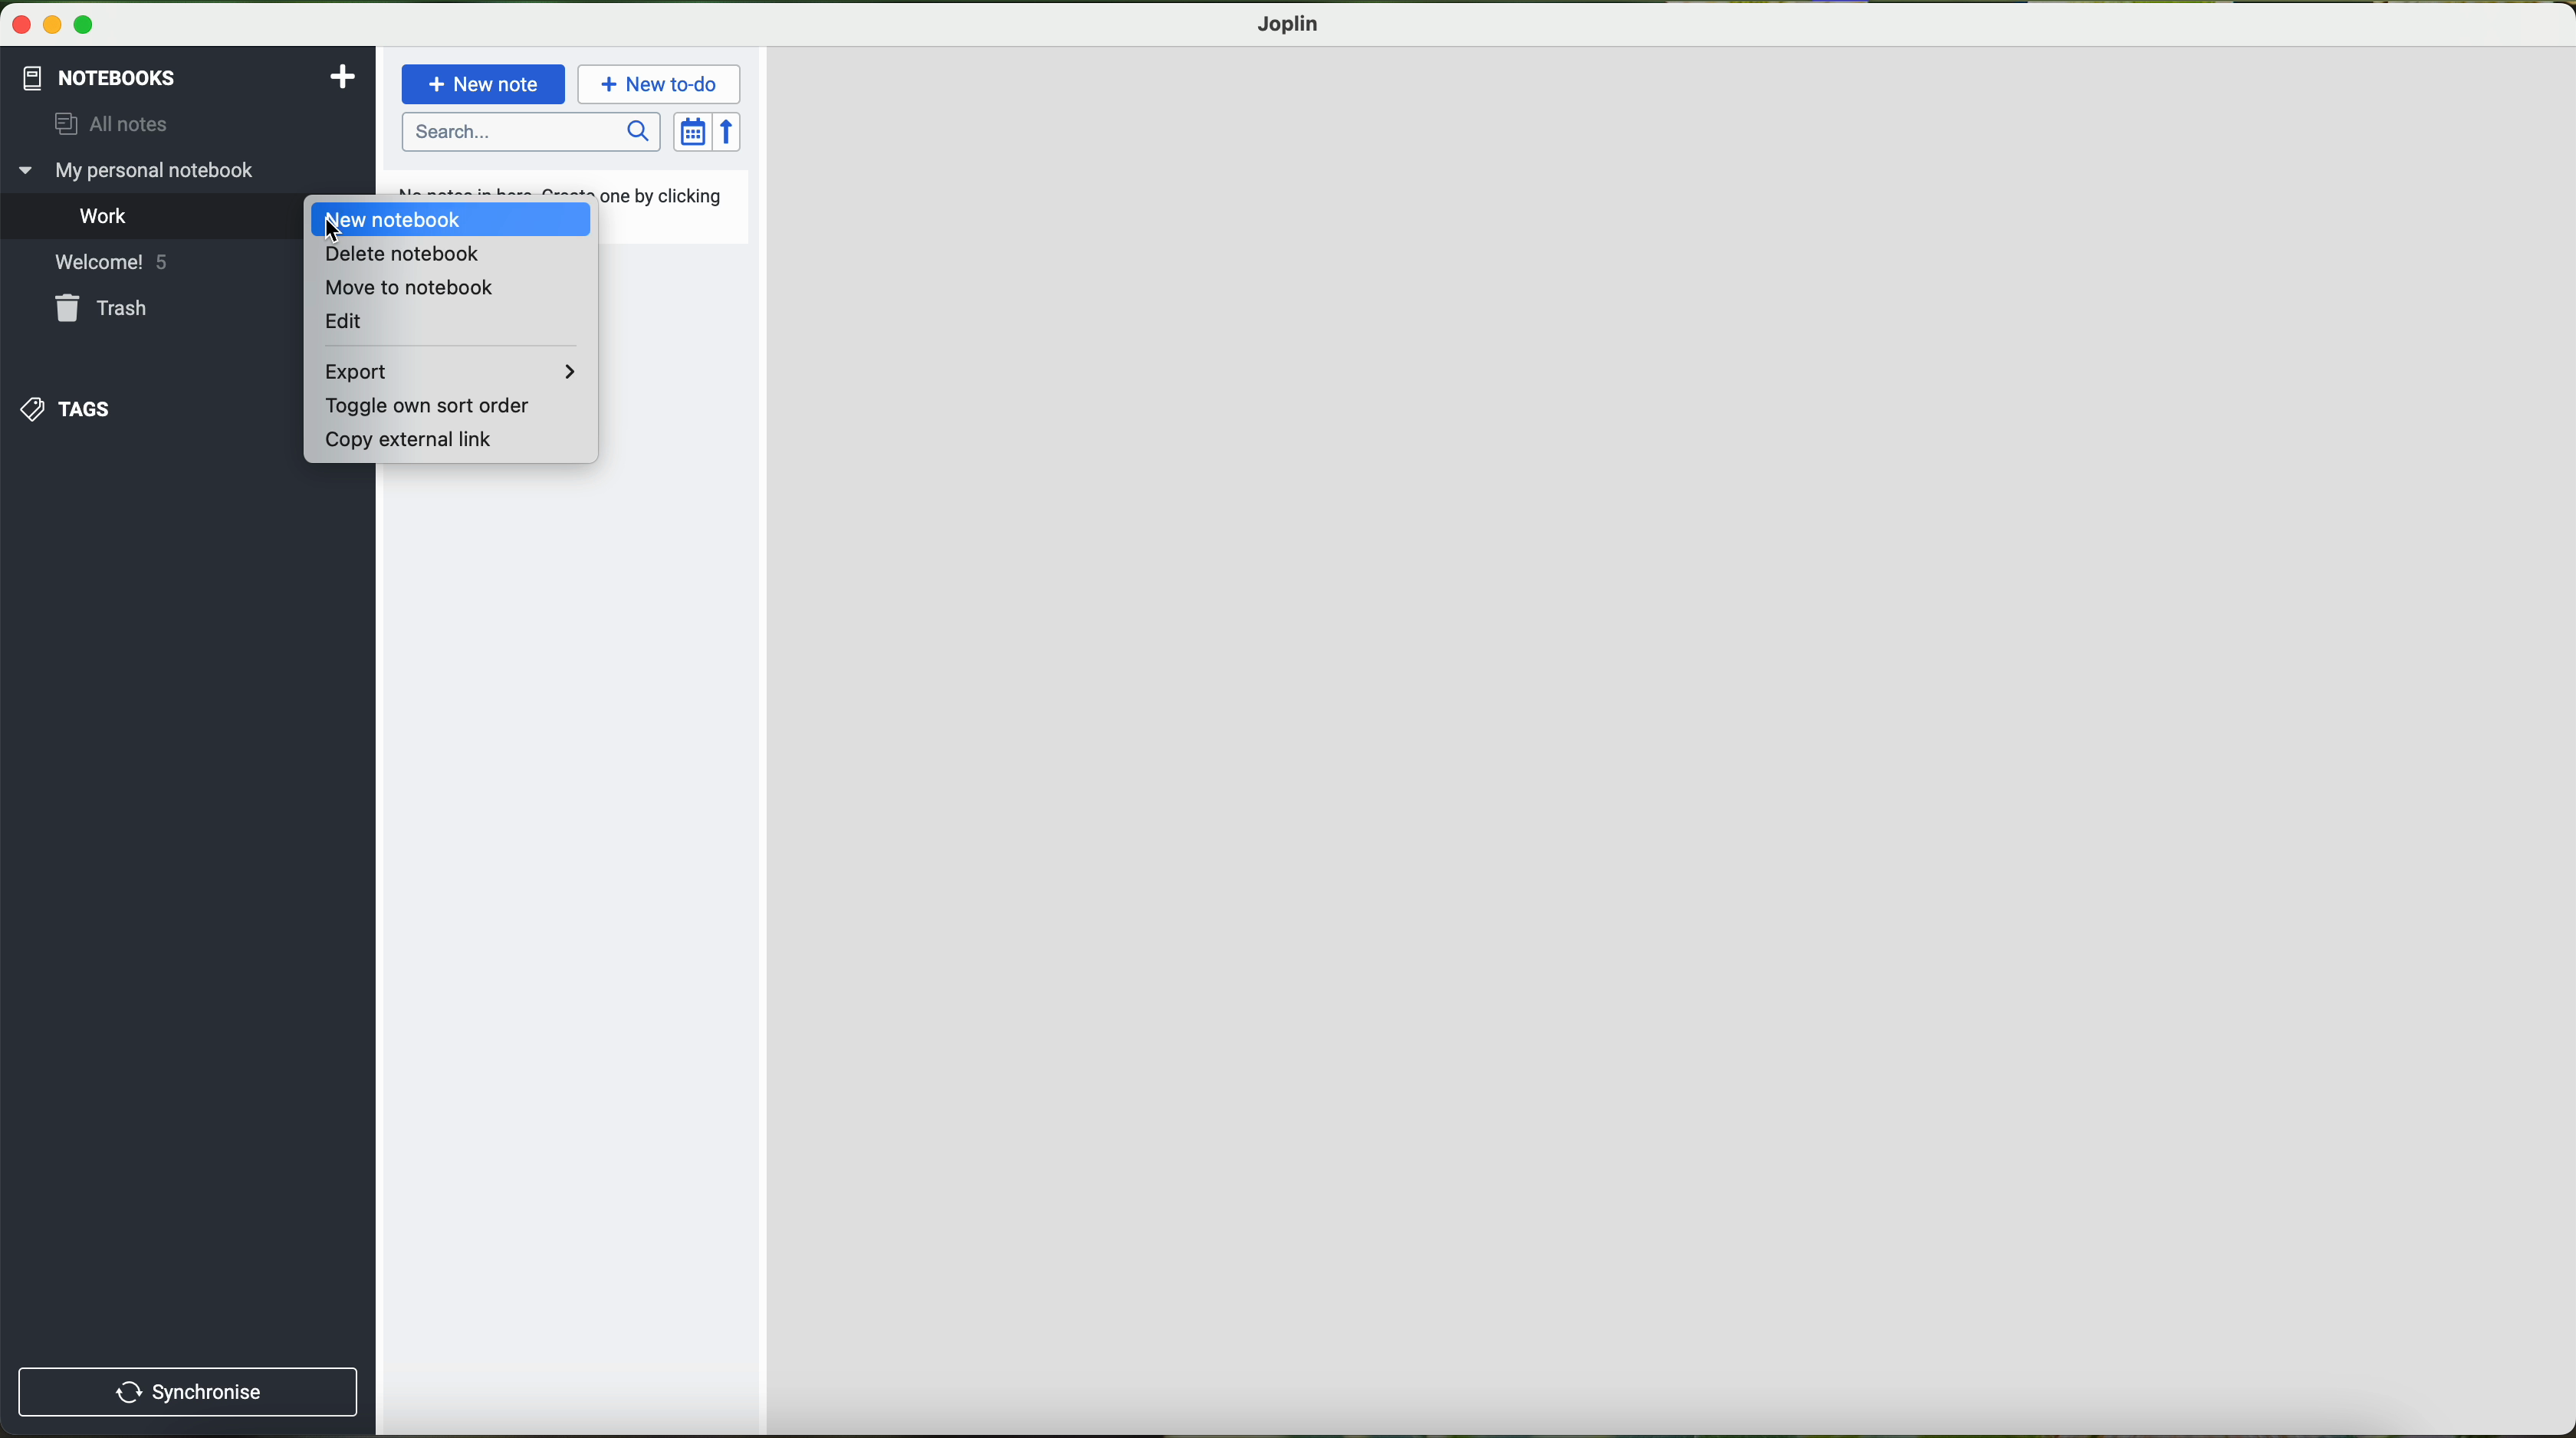  I want to click on move to notebook, so click(405, 288).